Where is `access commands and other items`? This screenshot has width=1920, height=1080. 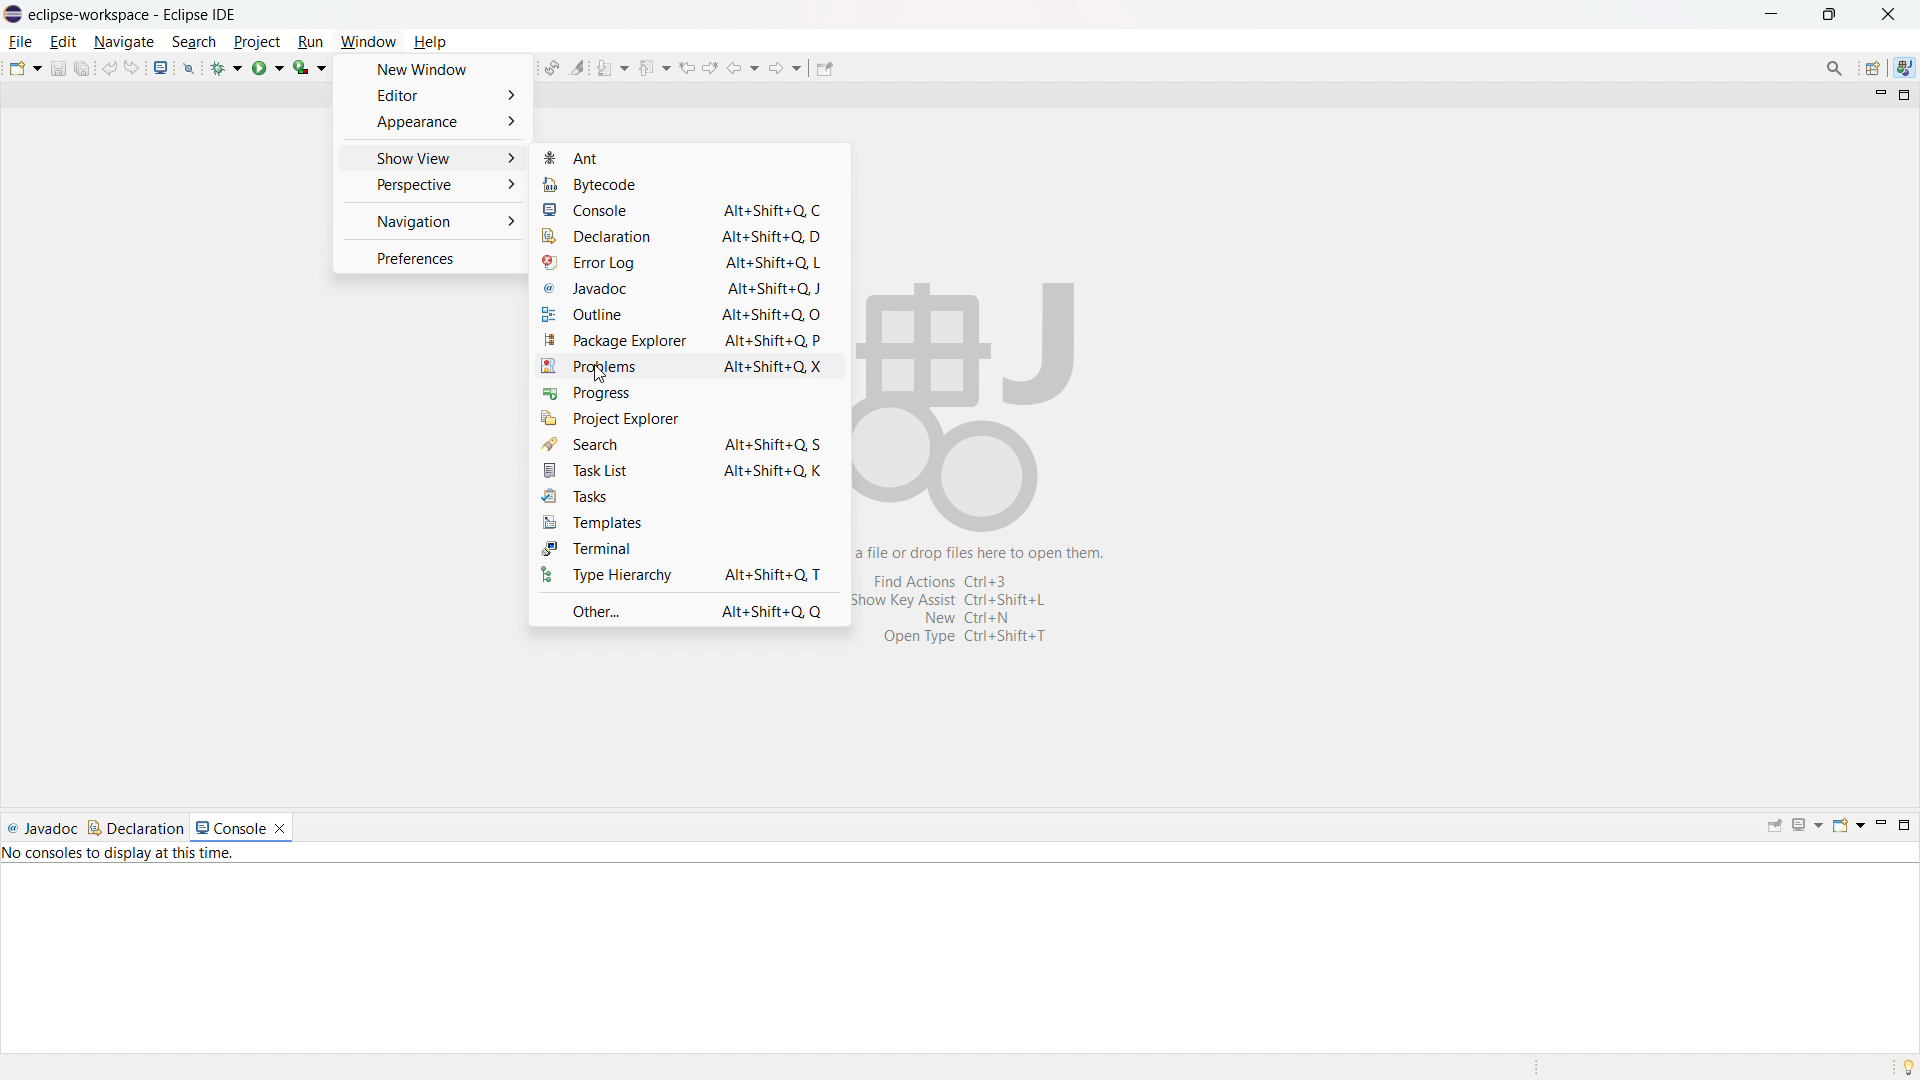 access commands and other items is located at coordinates (1833, 69).